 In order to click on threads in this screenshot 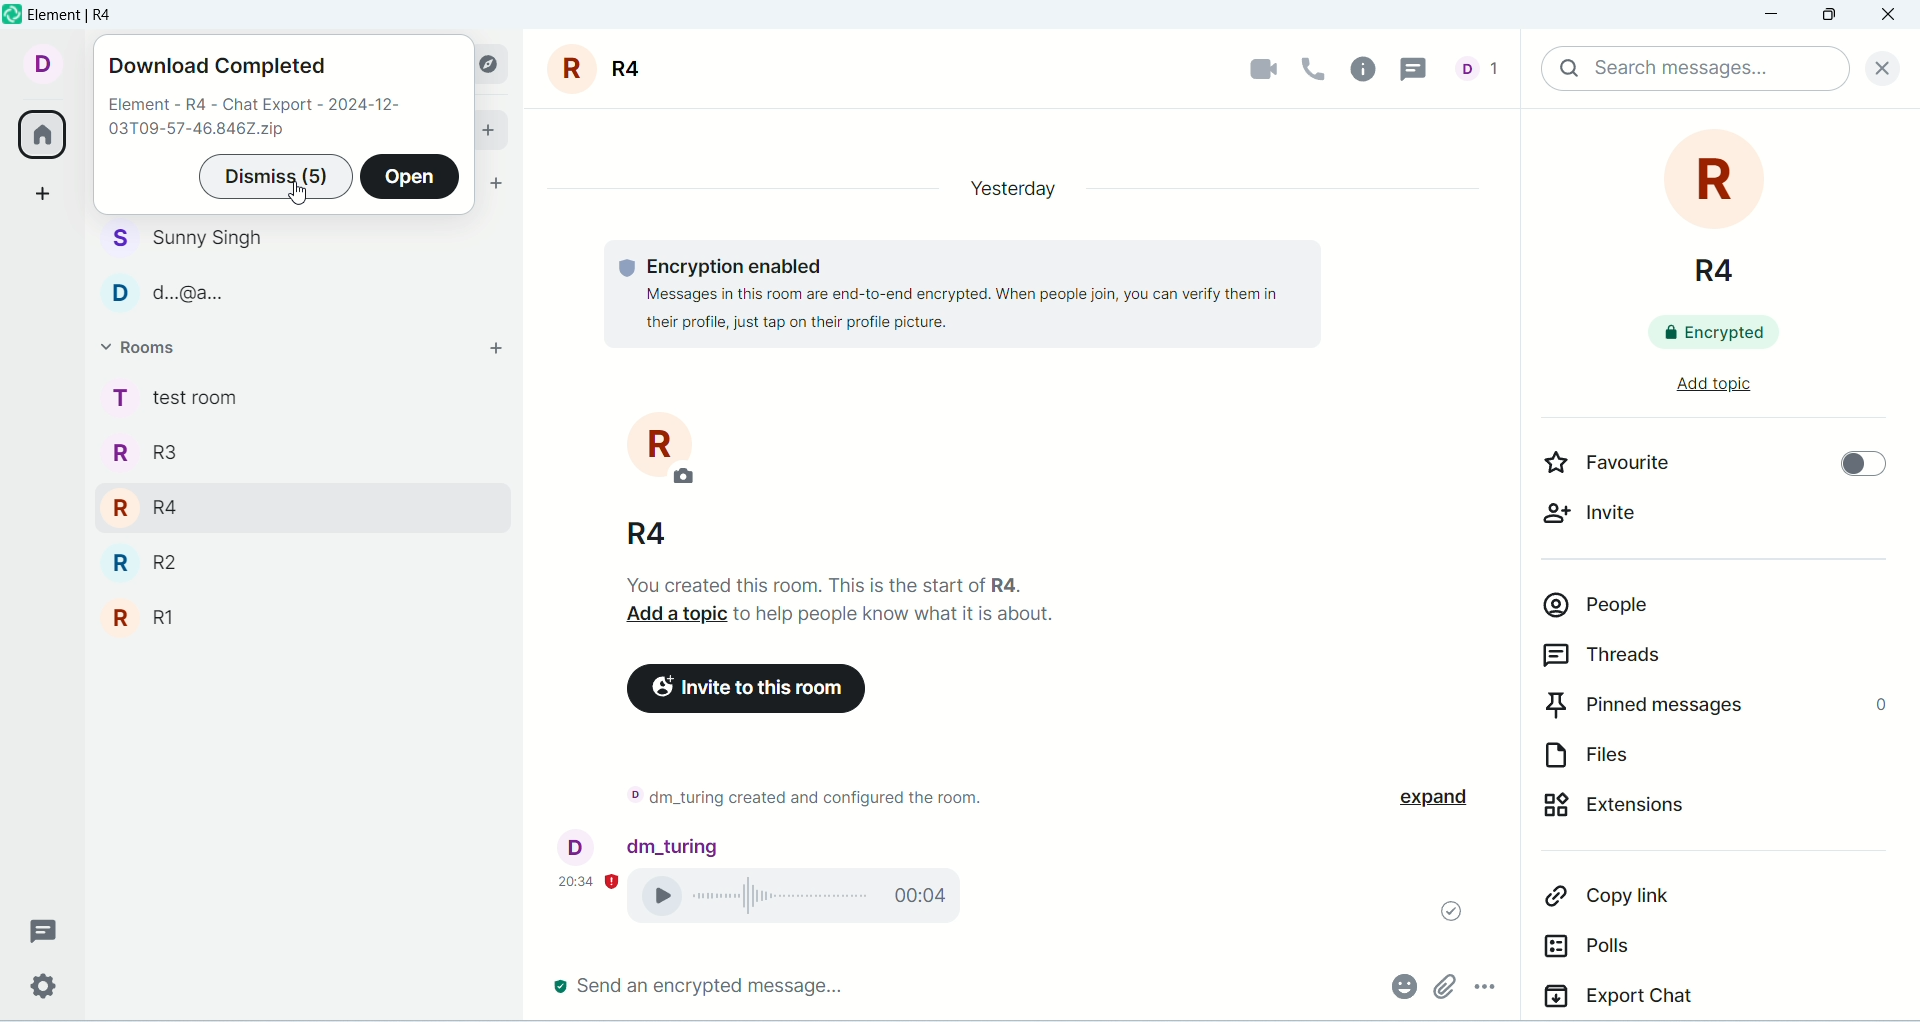, I will do `click(44, 931)`.